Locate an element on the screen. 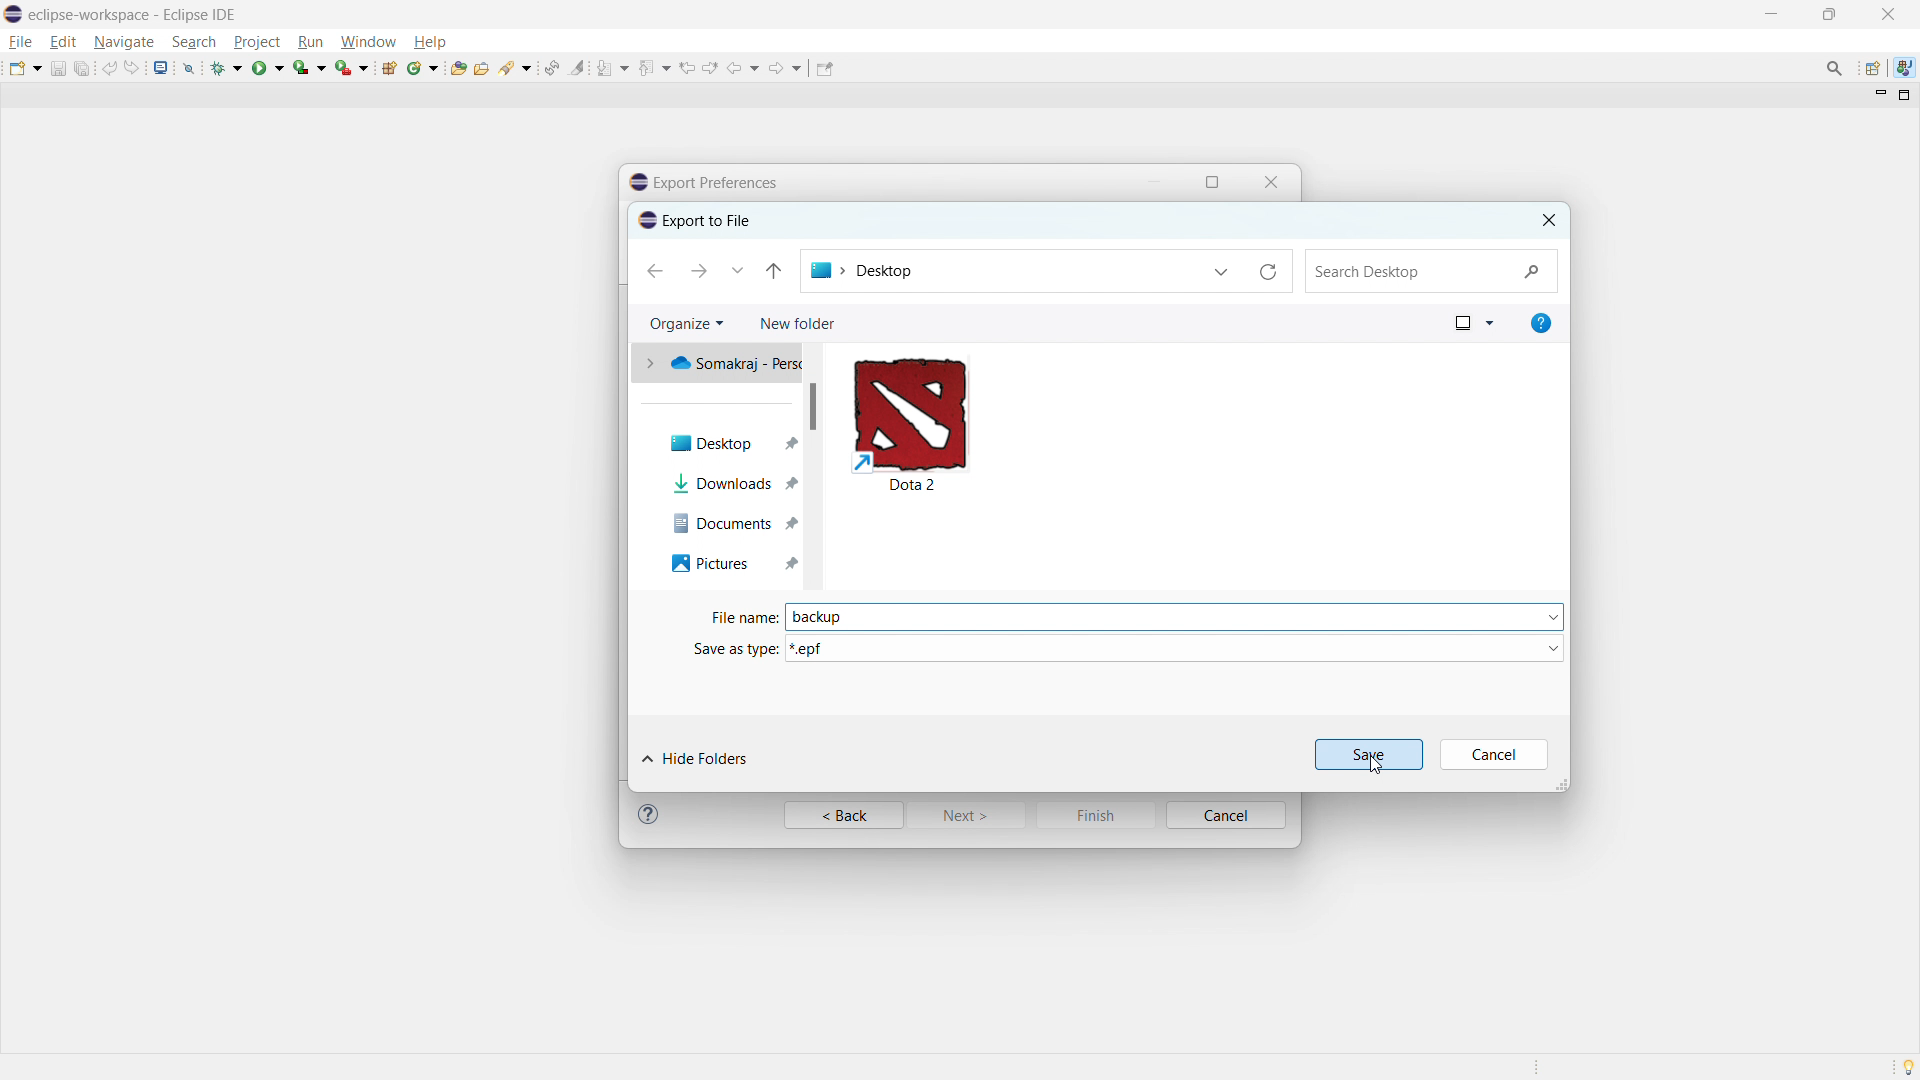 The image size is (1920, 1080). open type is located at coordinates (457, 67).